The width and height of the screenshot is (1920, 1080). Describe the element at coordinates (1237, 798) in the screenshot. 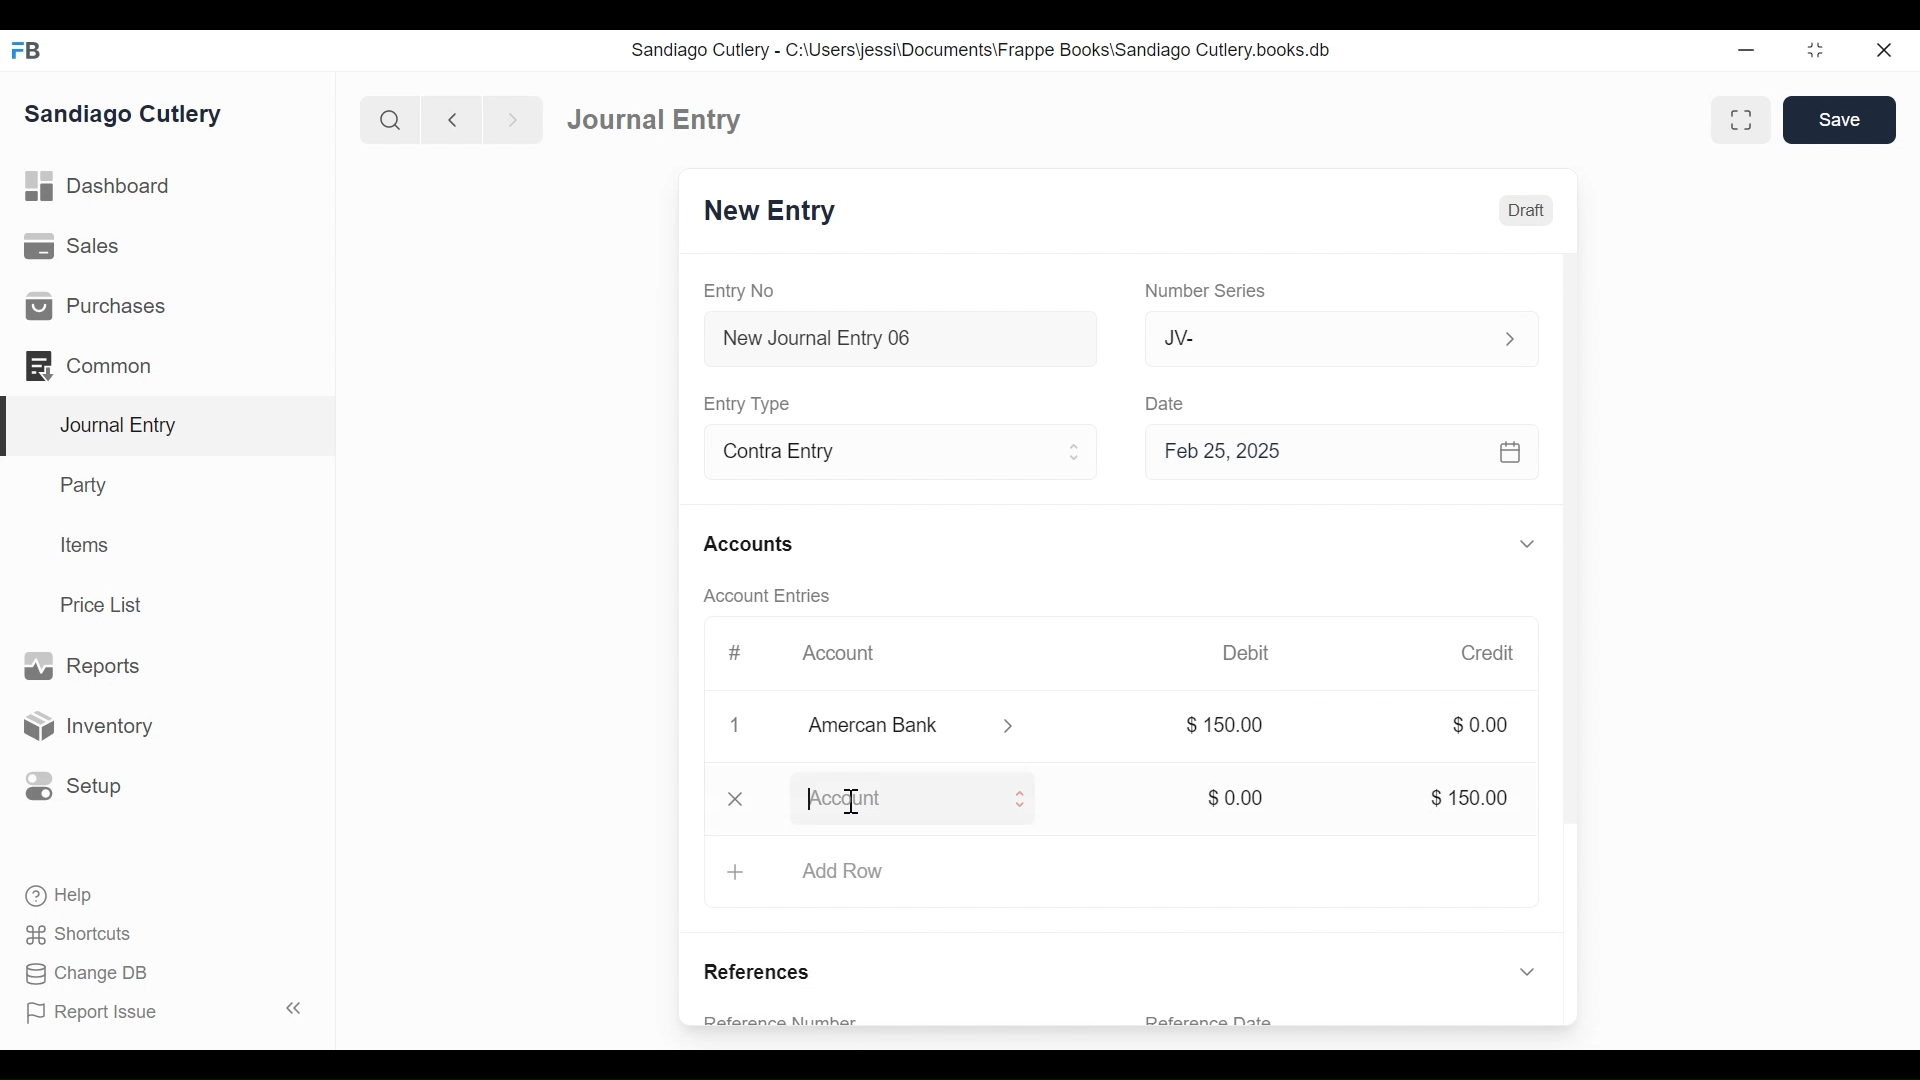

I see `$0.00` at that location.